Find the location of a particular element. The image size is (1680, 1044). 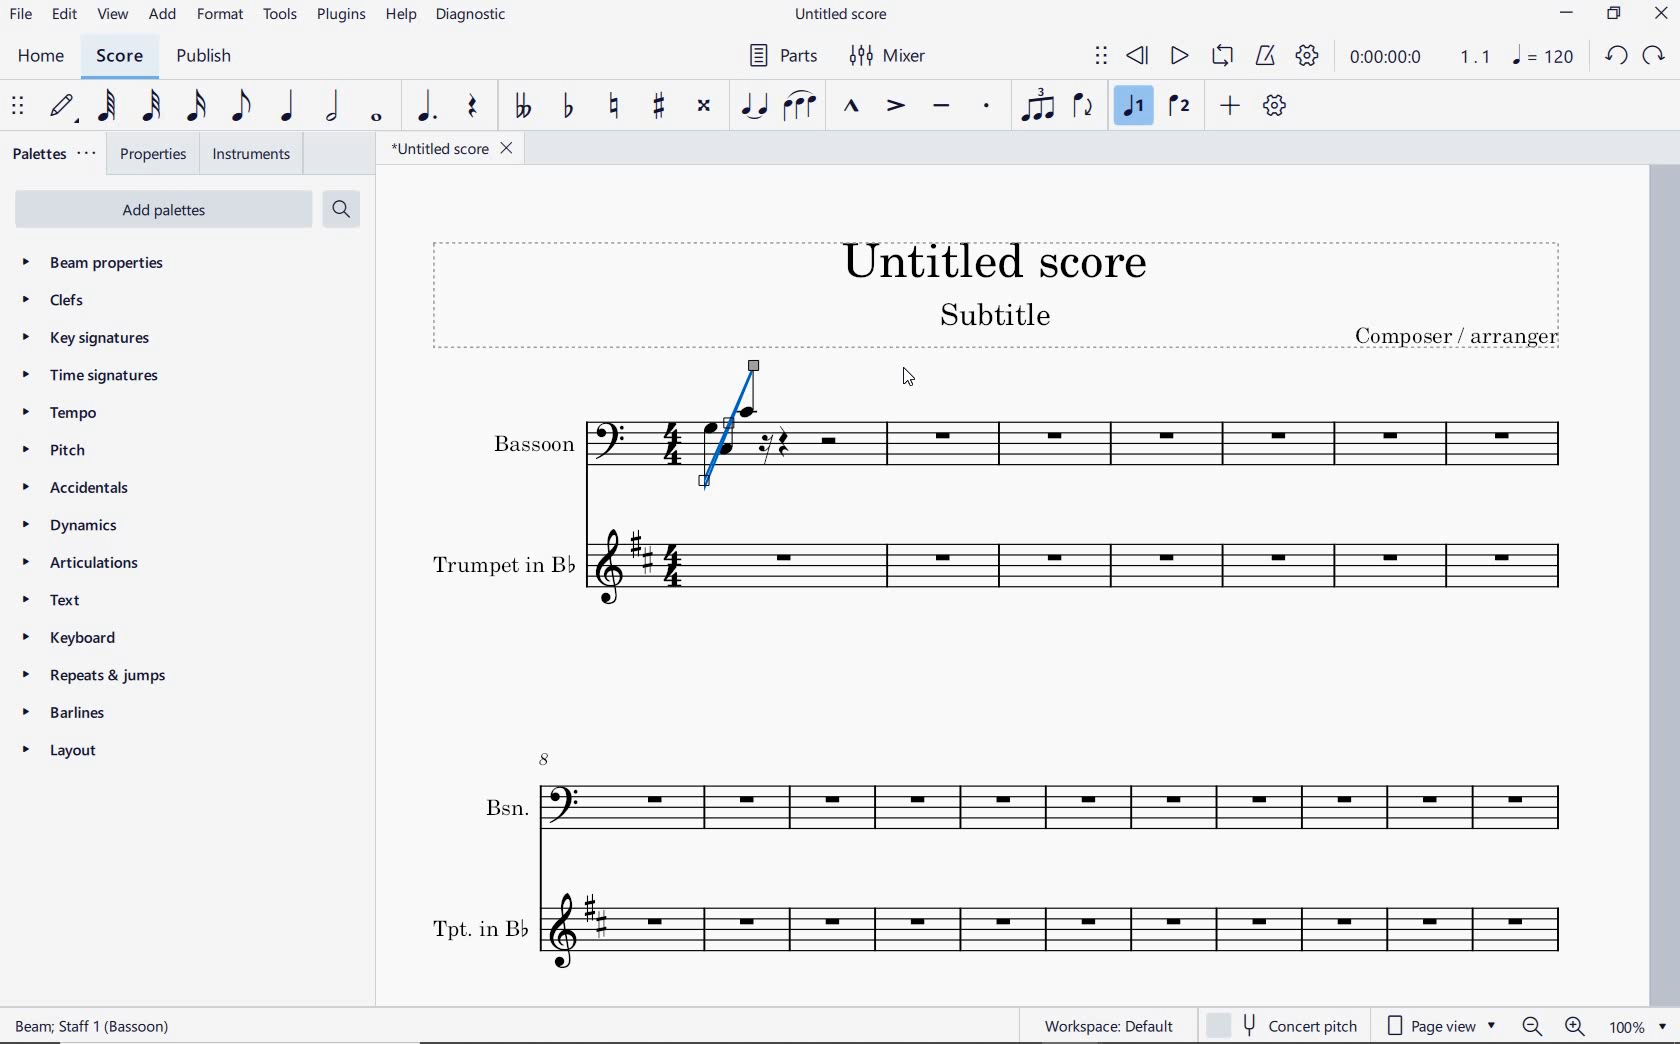

file is located at coordinates (20, 16).